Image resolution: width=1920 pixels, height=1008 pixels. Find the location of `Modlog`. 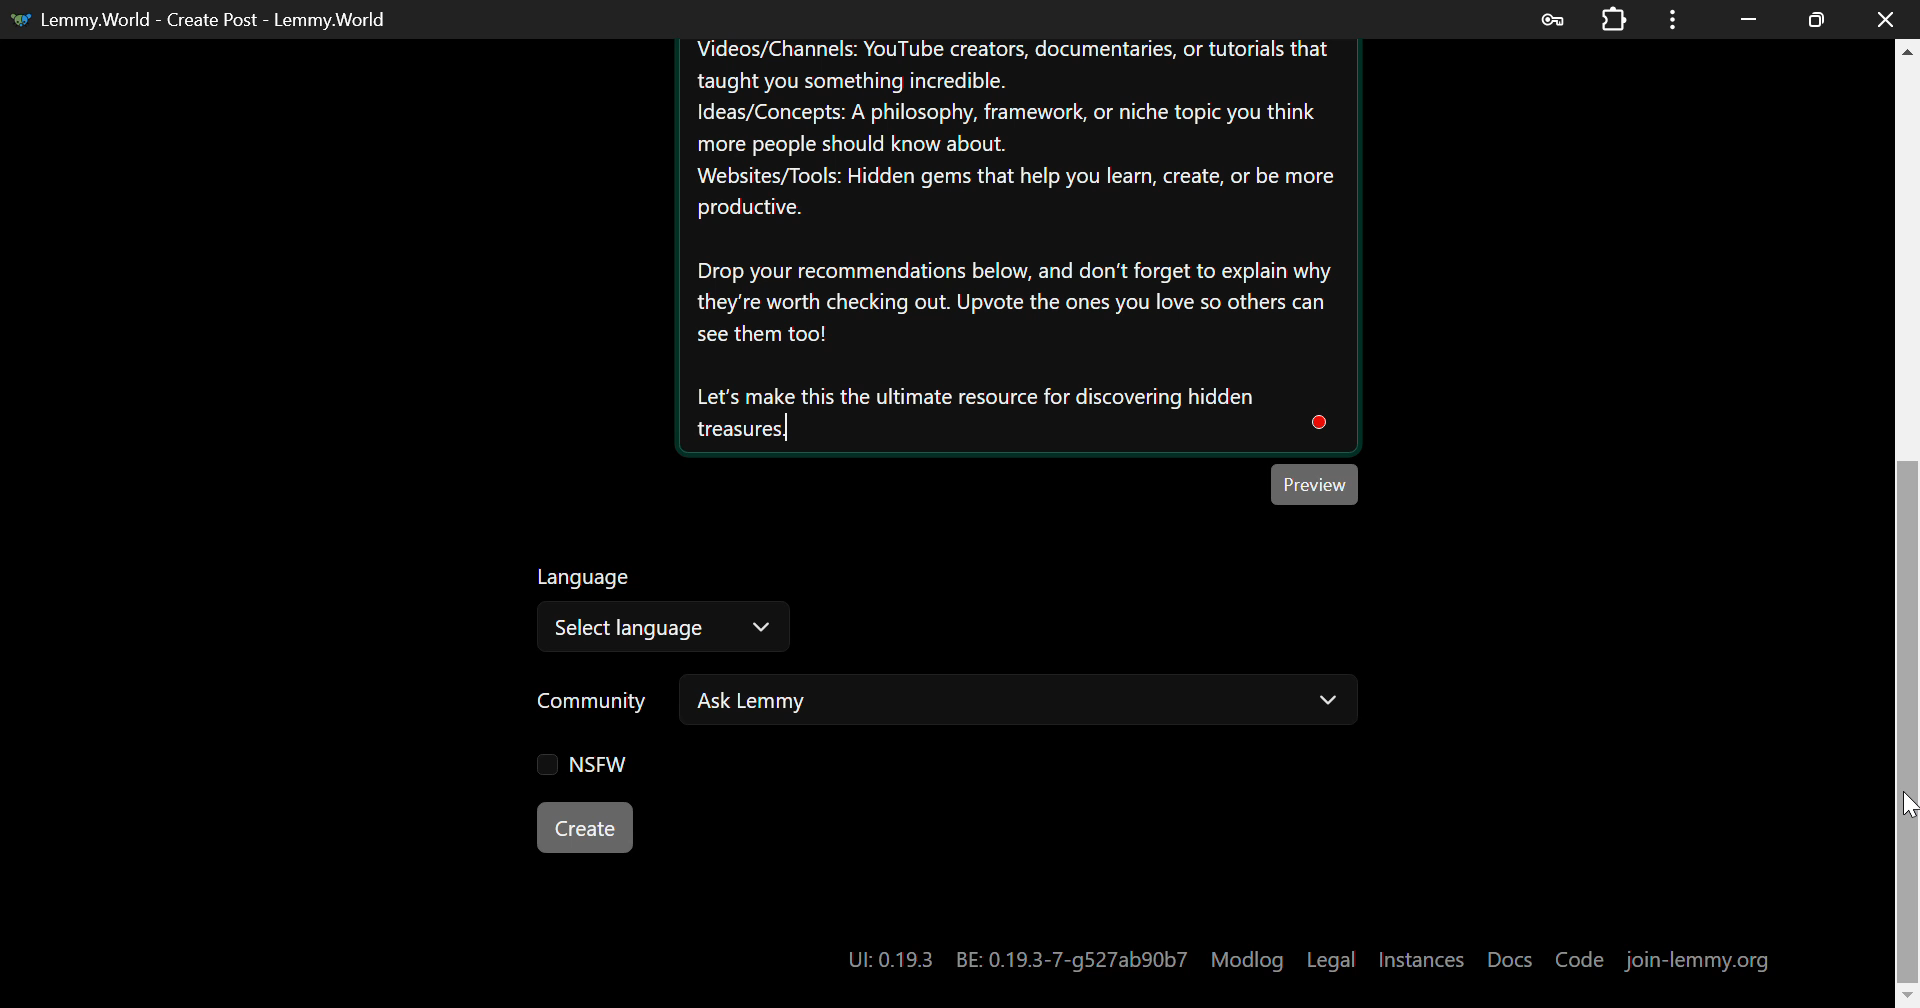

Modlog is located at coordinates (1247, 960).